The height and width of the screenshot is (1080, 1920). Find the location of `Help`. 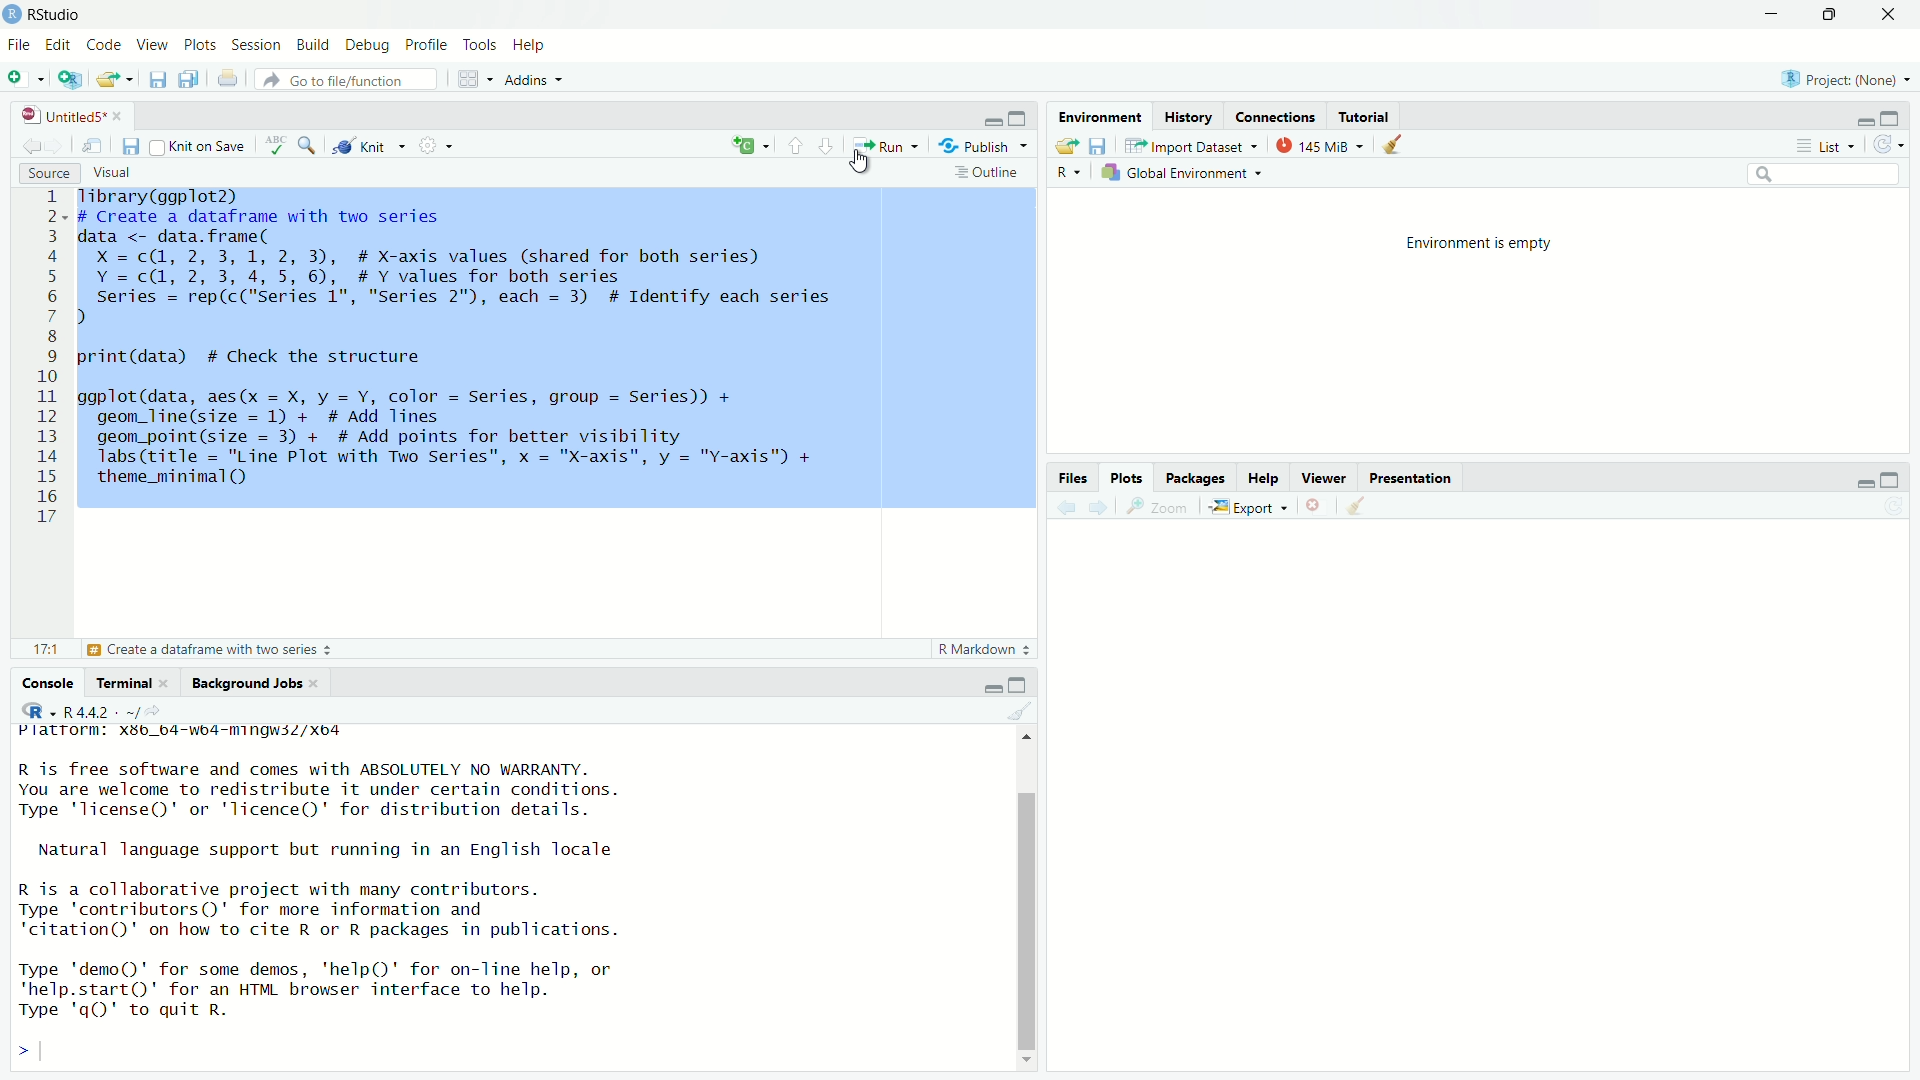

Help is located at coordinates (533, 46).